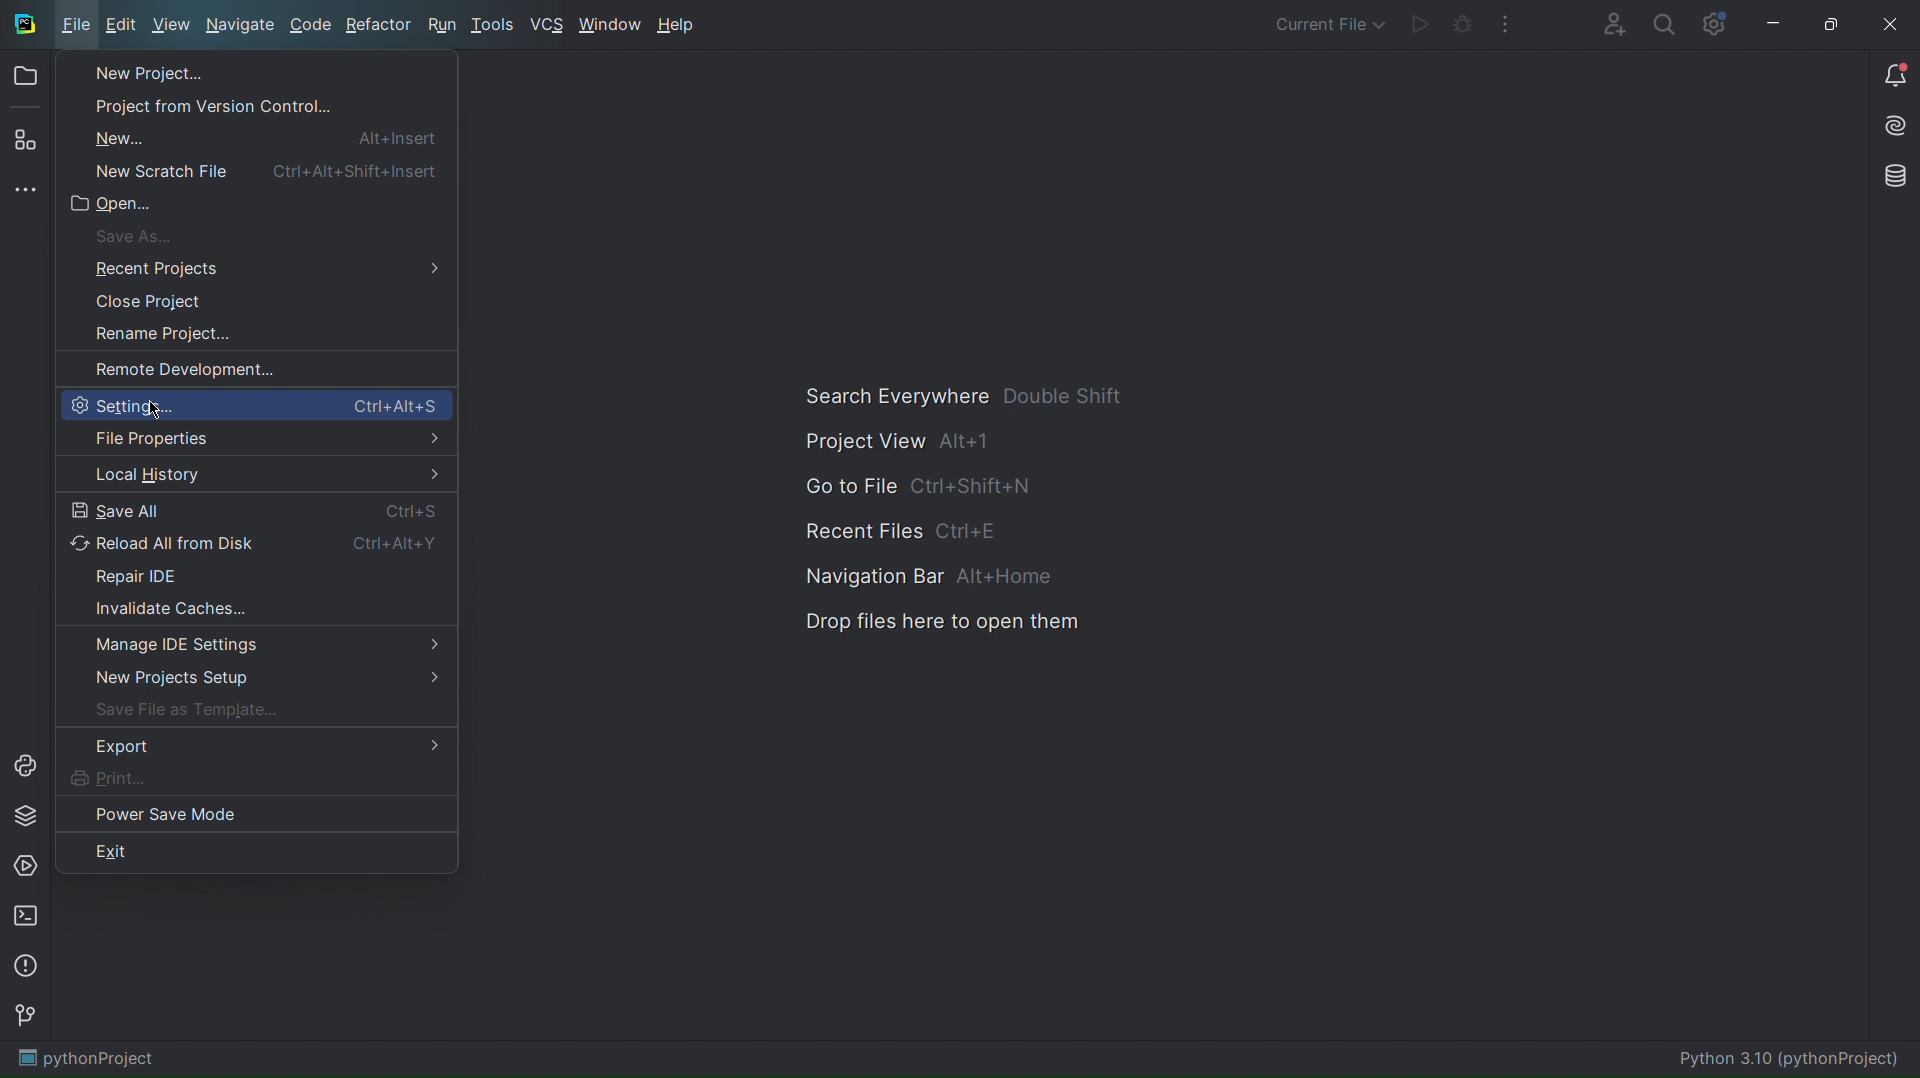  I want to click on Databases, so click(1888, 179).